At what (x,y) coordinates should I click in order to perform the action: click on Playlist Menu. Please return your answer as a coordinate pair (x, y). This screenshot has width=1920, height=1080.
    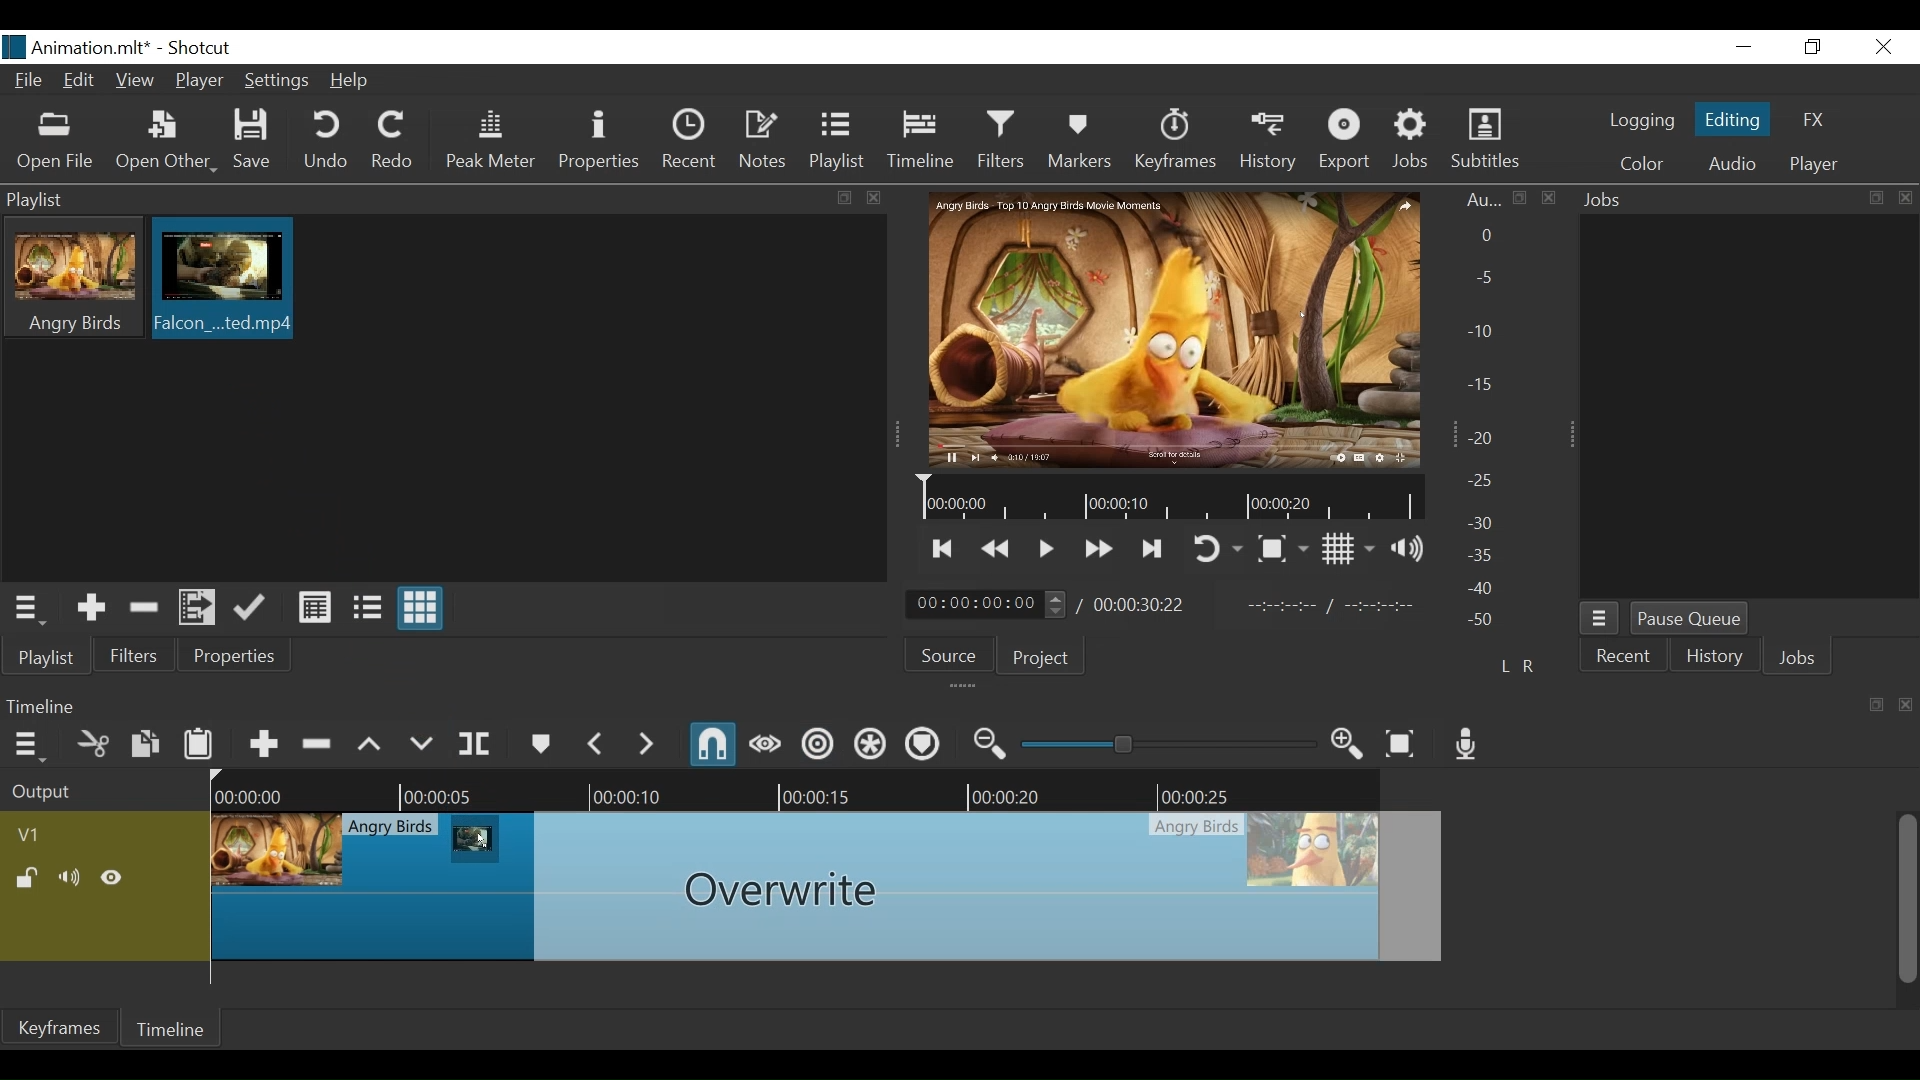
    Looking at the image, I should click on (27, 608).